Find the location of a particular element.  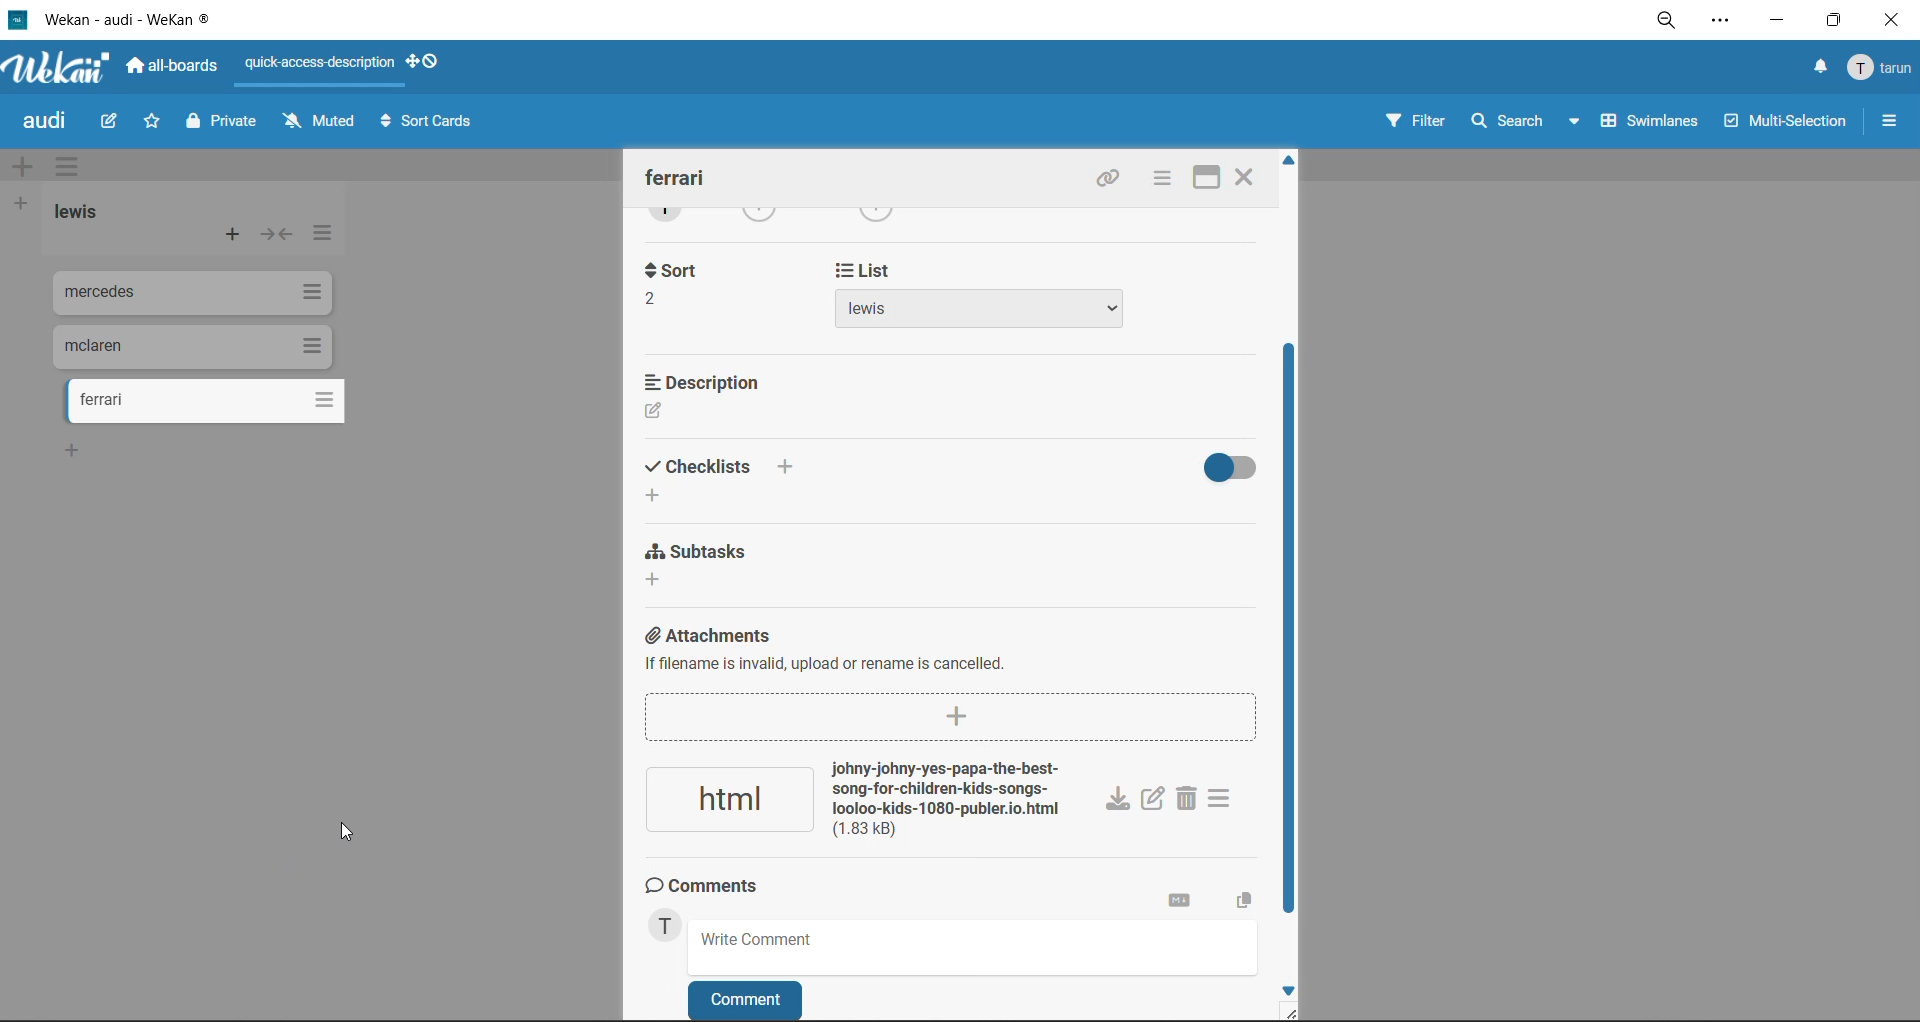

vertical scroll bar is located at coordinates (1290, 631).